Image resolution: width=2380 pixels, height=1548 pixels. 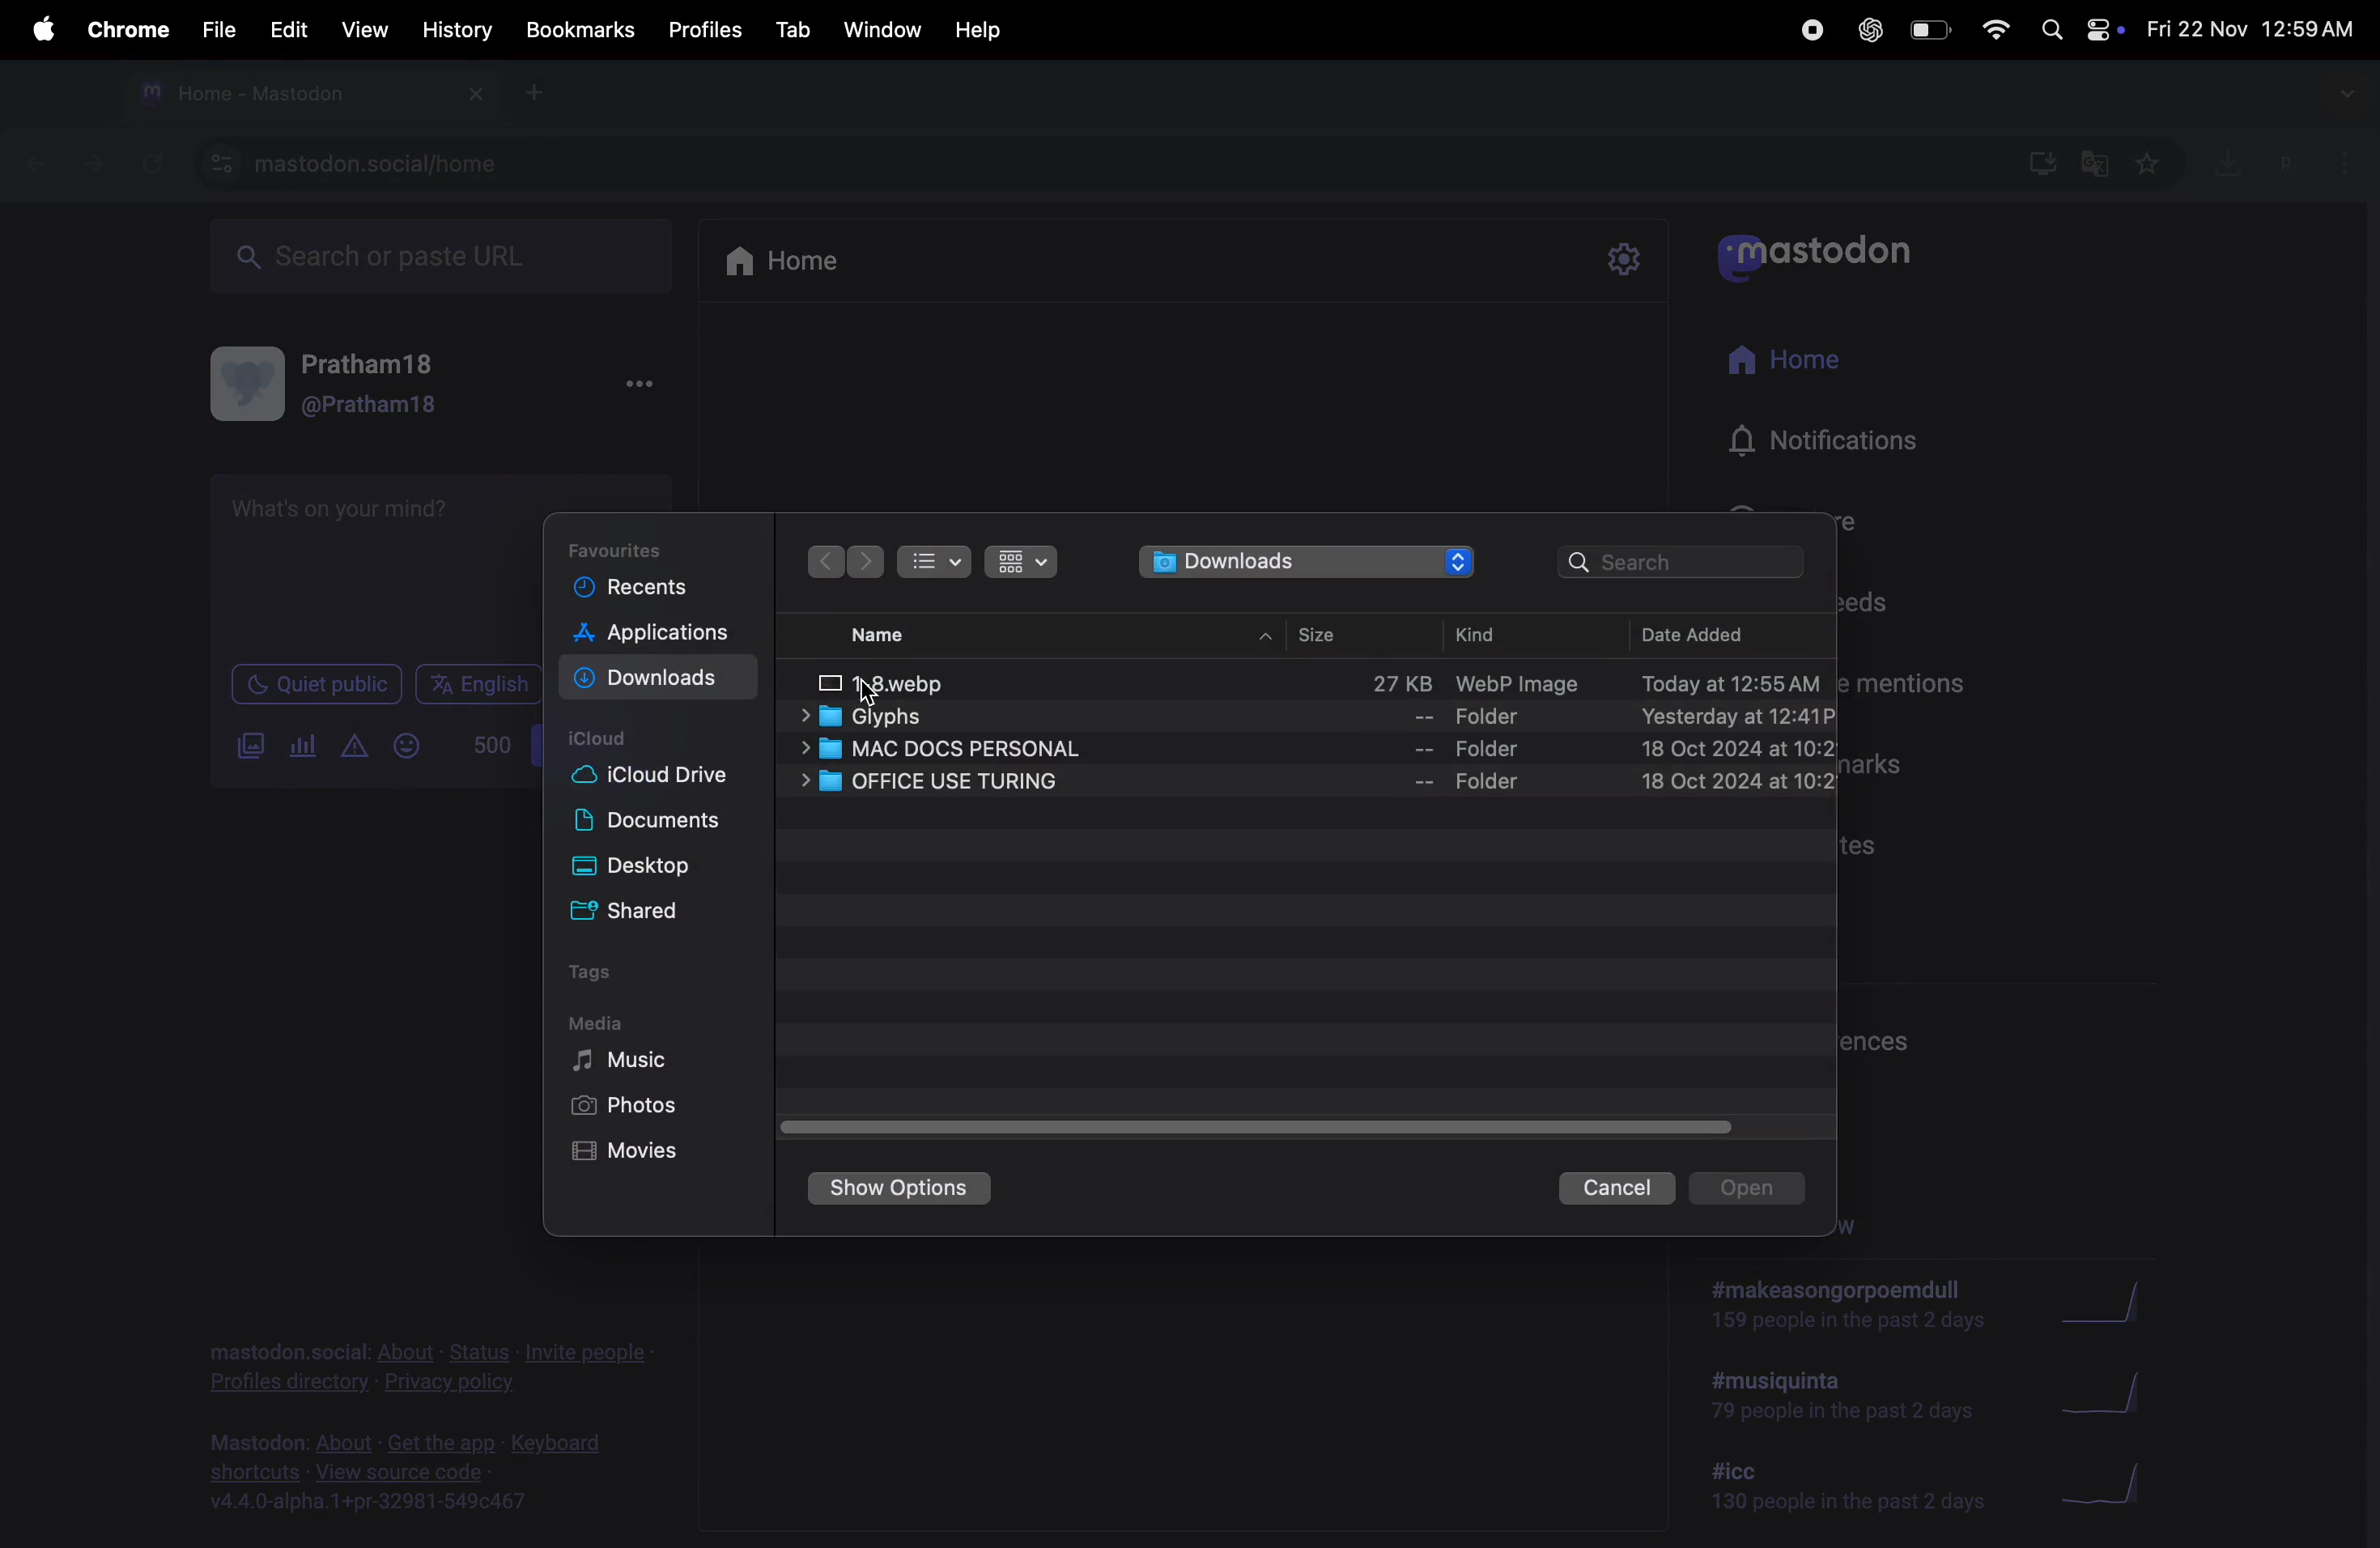 What do you see at coordinates (1841, 258) in the screenshot?
I see `mastodon` at bounding box center [1841, 258].